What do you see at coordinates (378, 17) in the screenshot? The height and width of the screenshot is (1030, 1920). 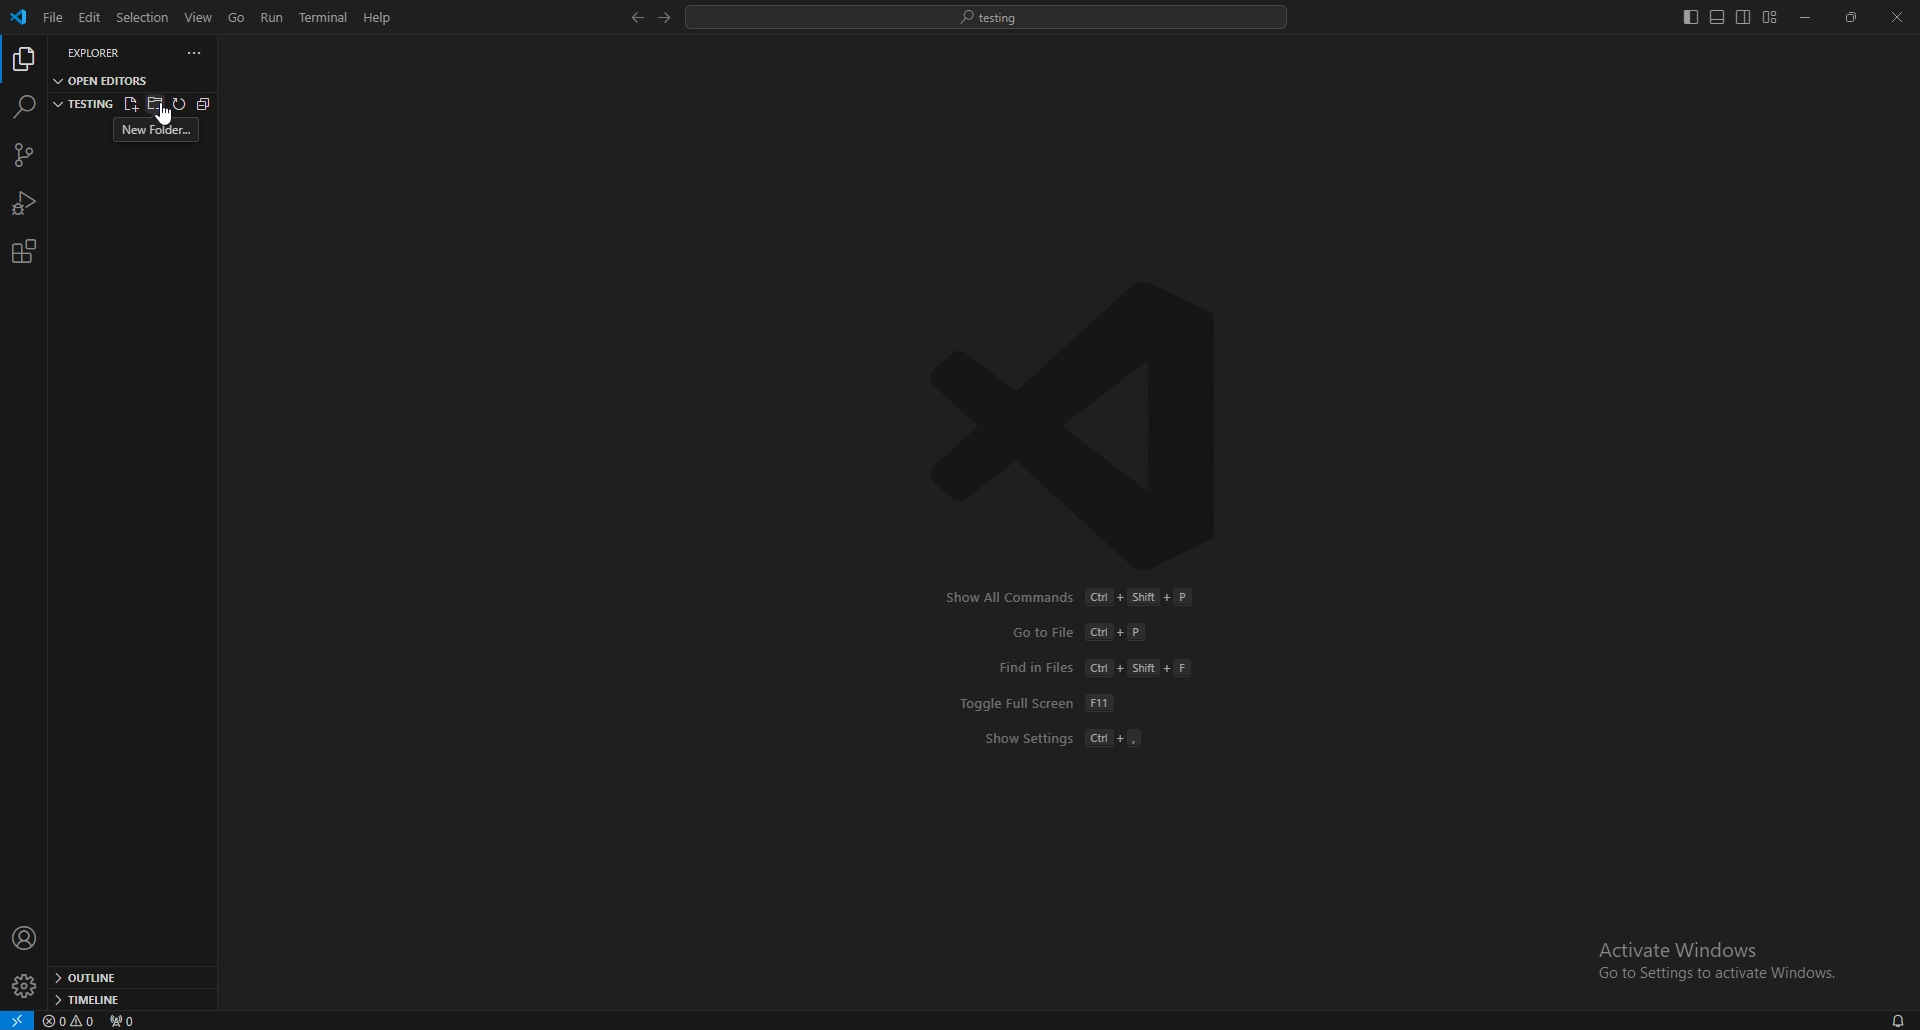 I see `help` at bounding box center [378, 17].